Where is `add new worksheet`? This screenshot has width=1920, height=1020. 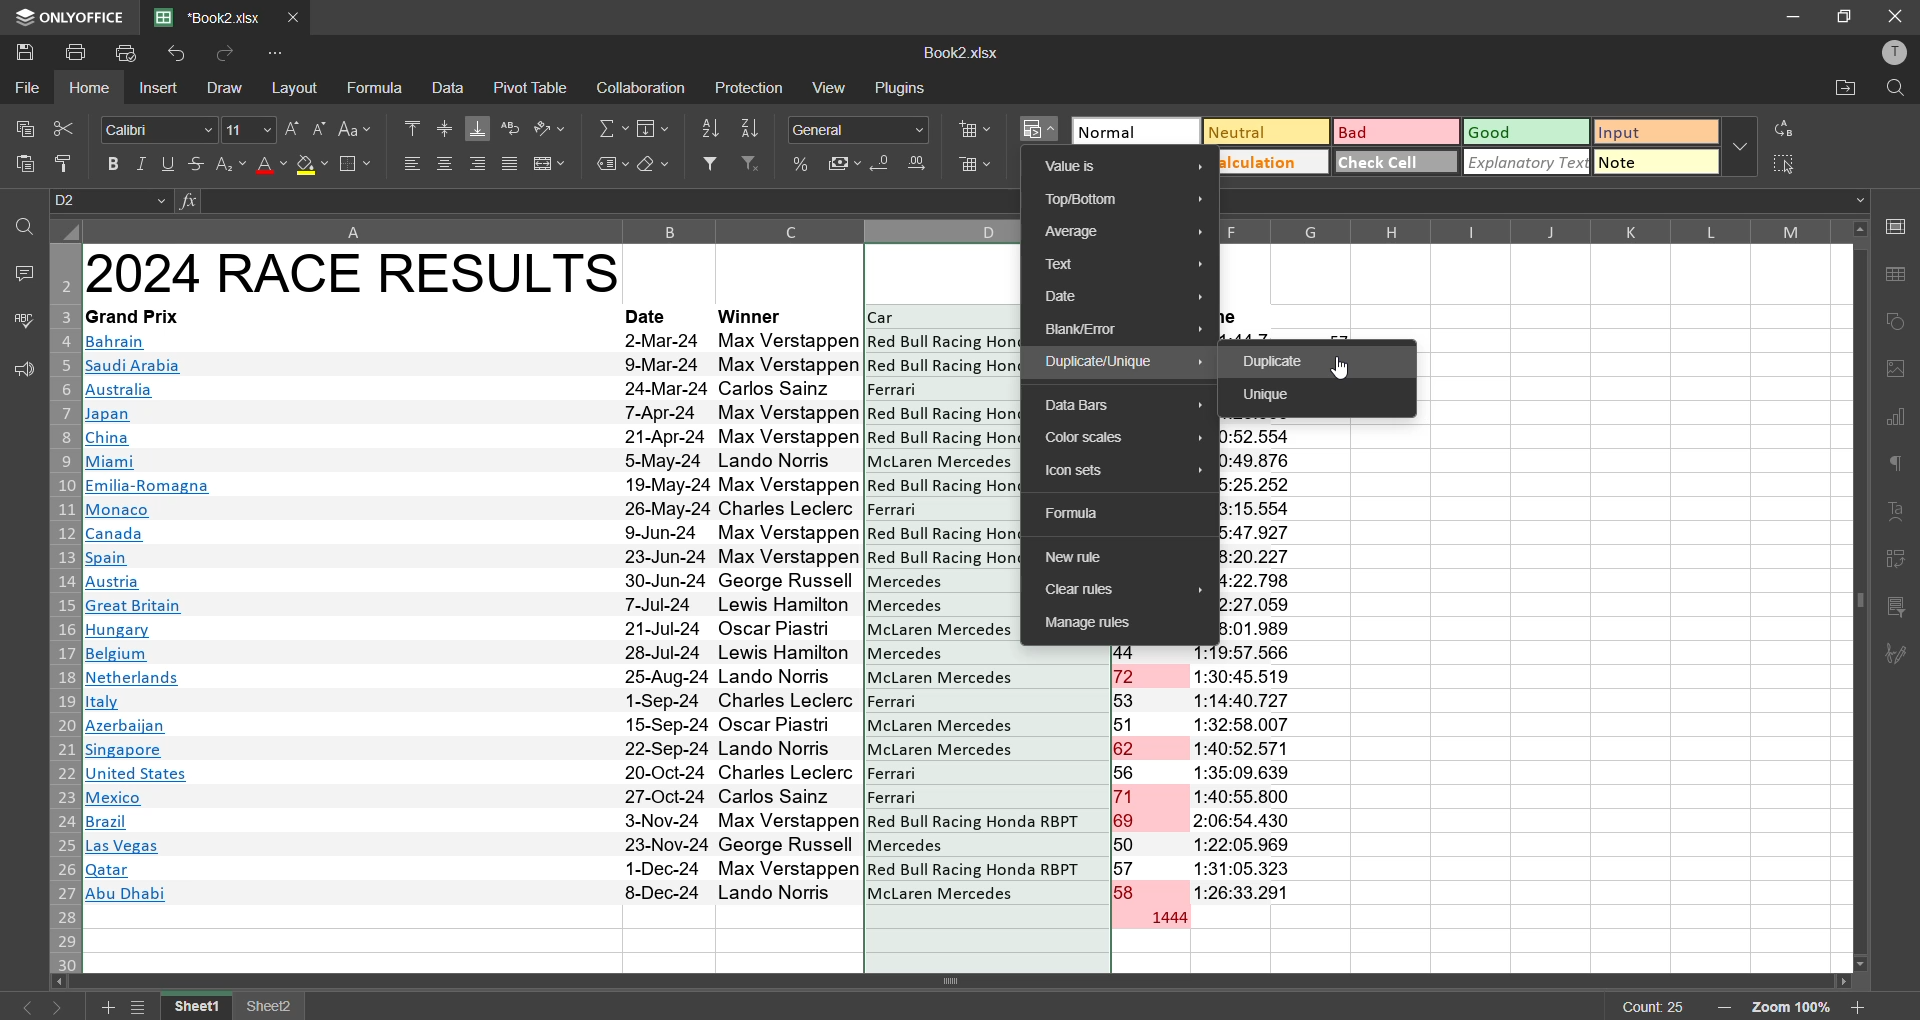
add new worksheet is located at coordinates (104, 1007).